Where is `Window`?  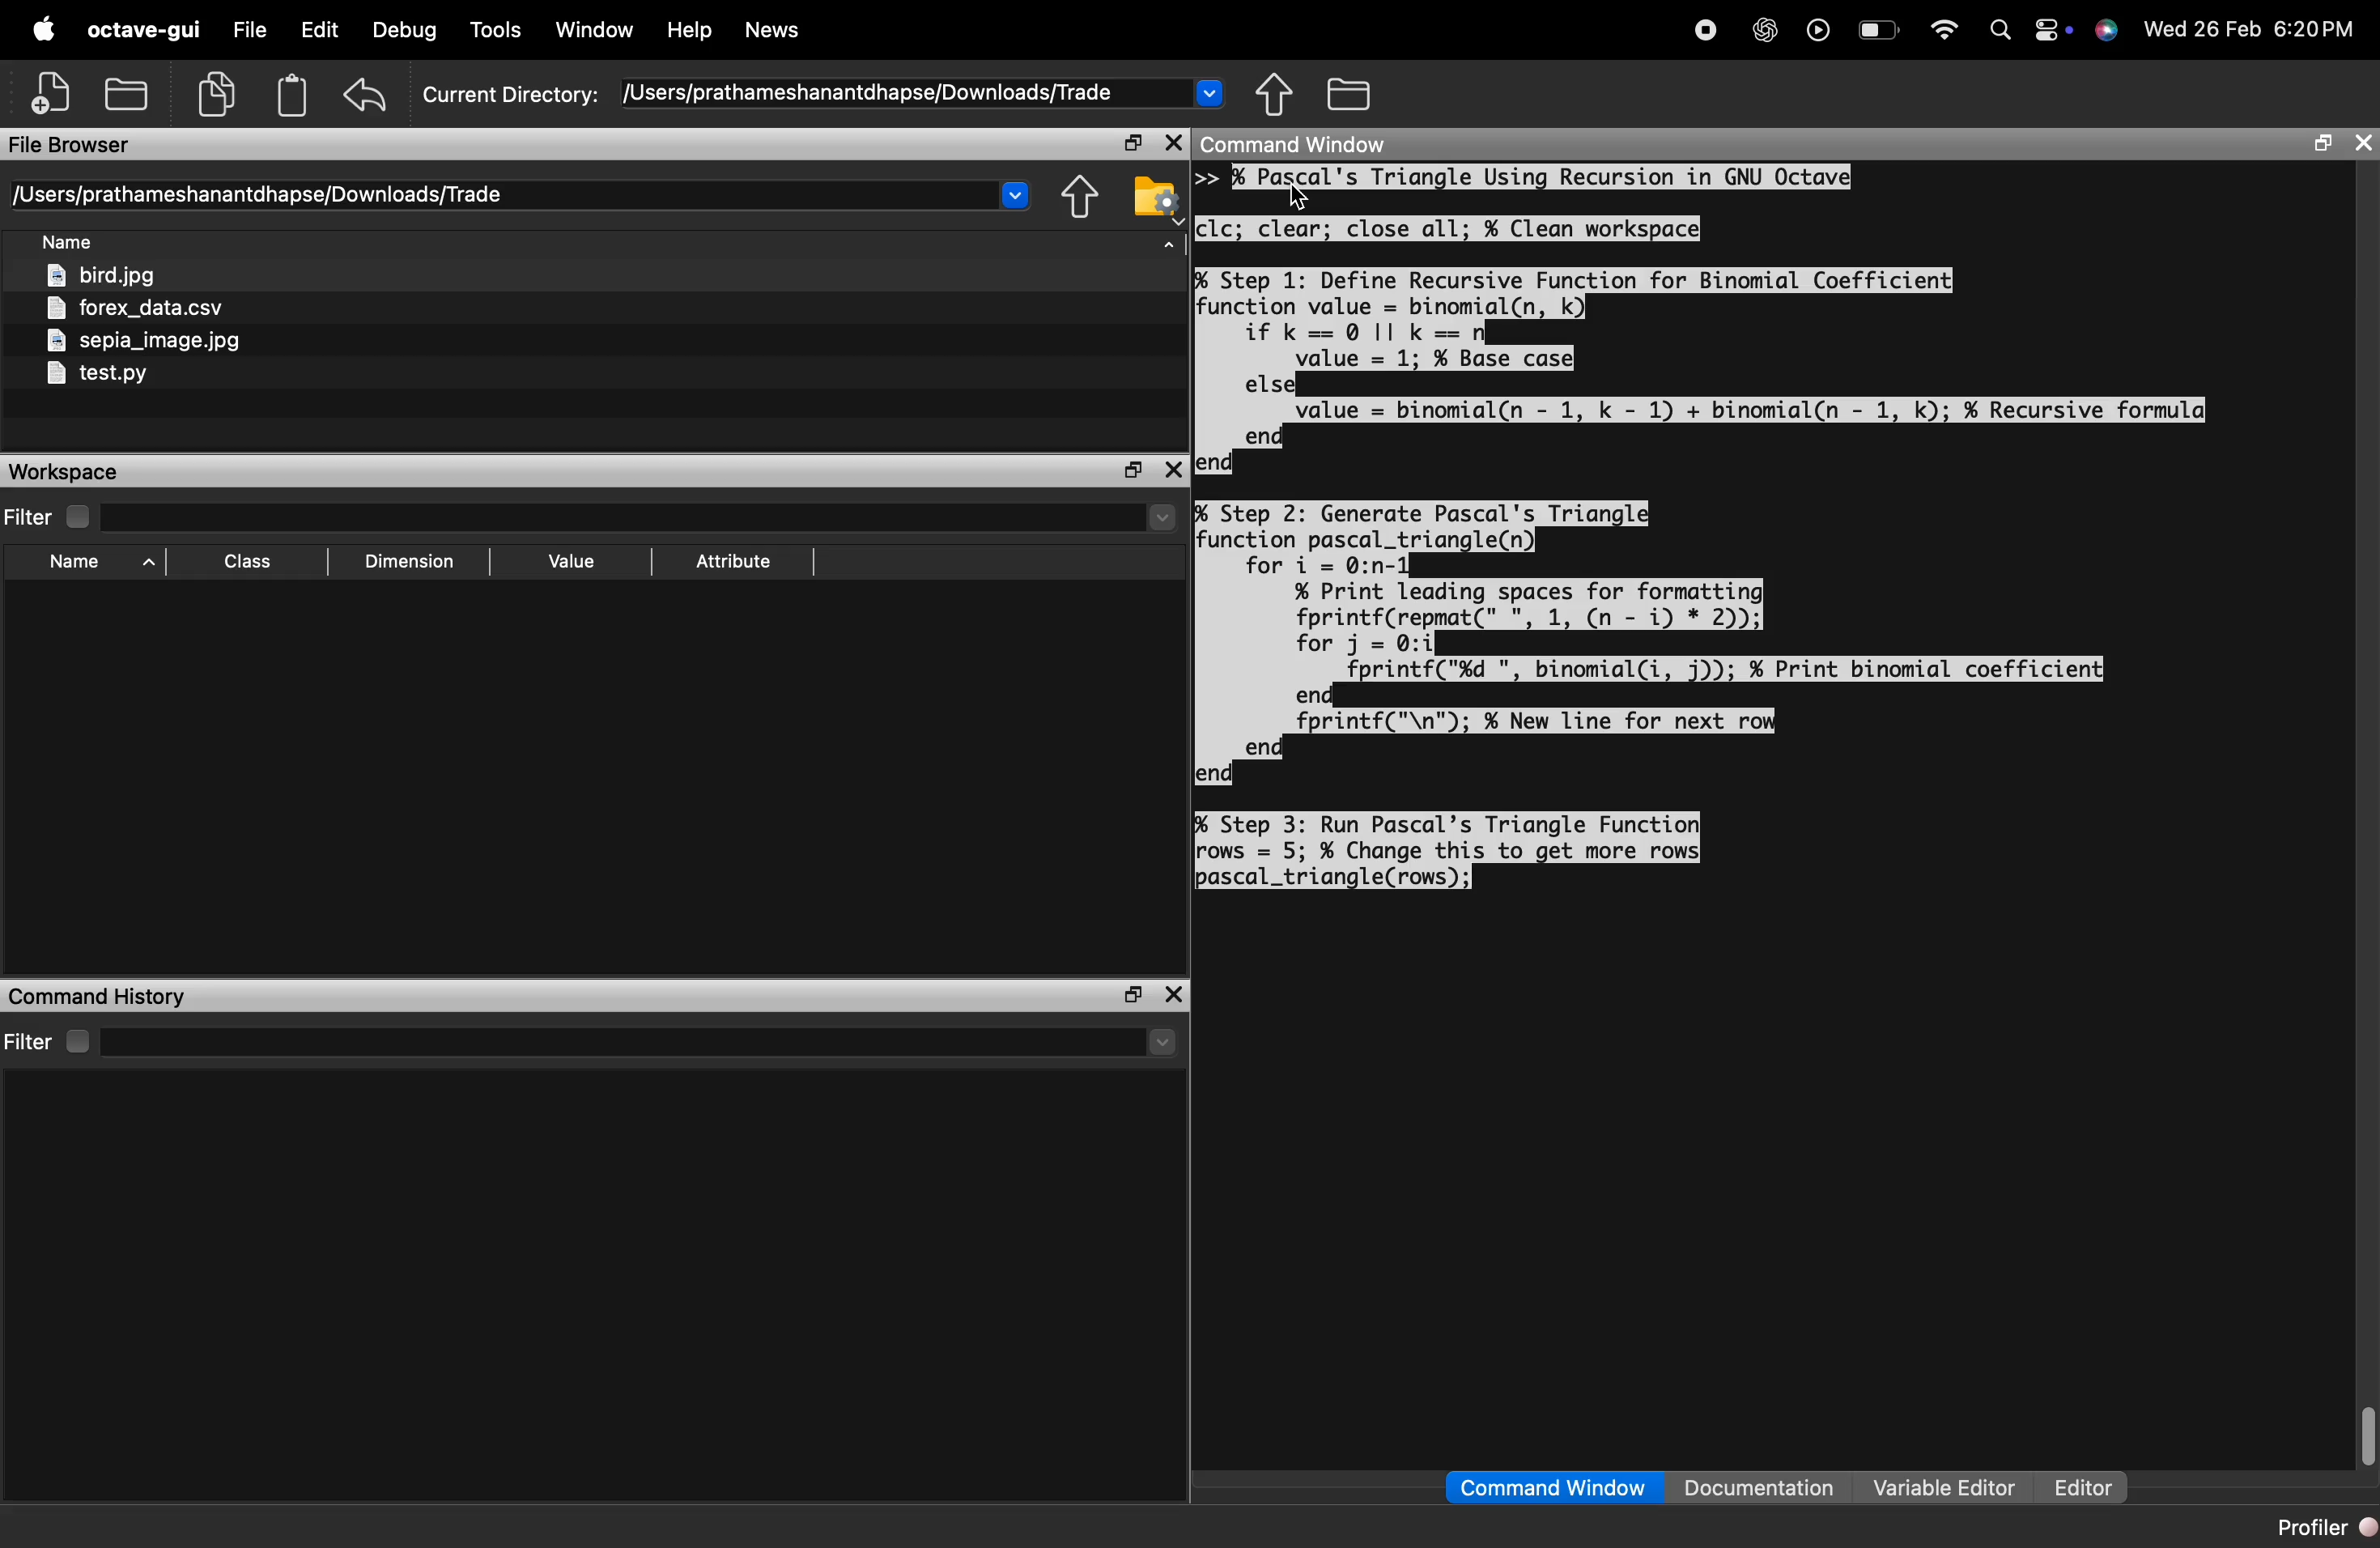
Window is located at coordinates (594, 29).